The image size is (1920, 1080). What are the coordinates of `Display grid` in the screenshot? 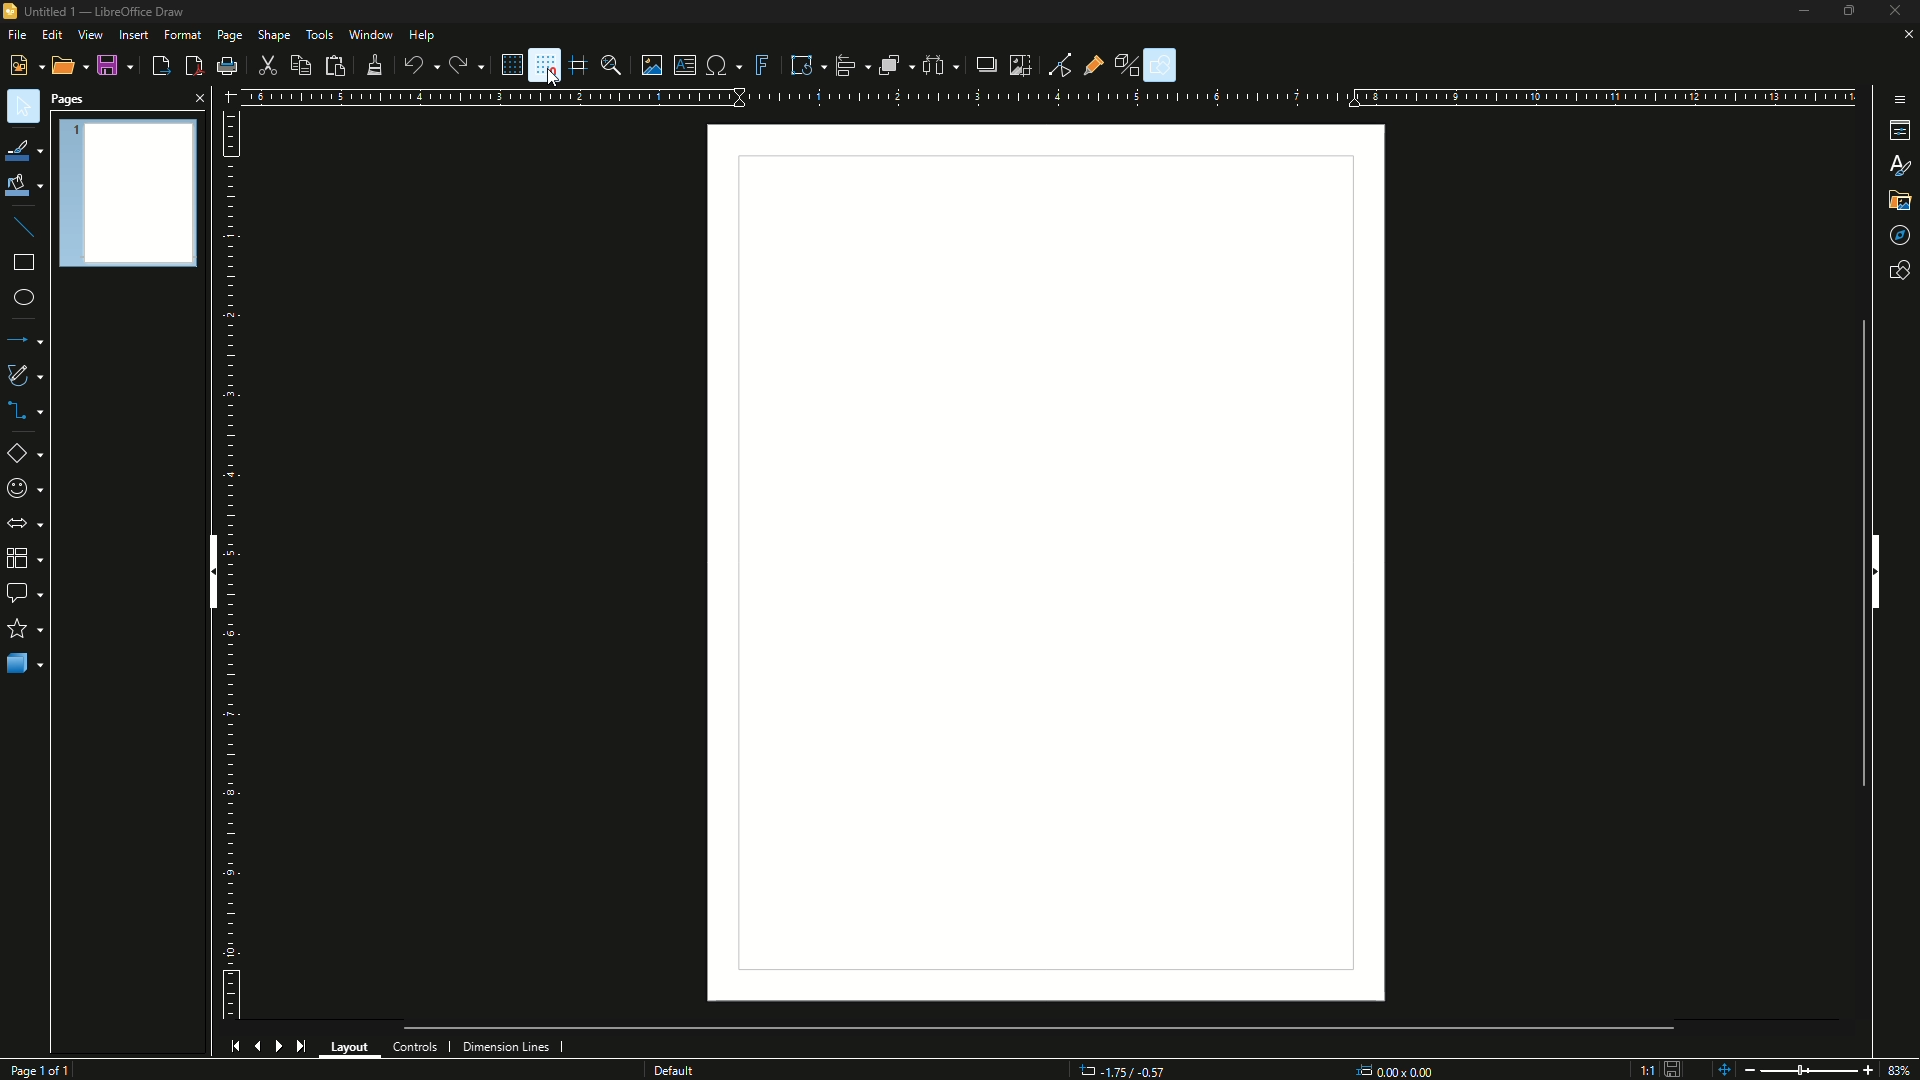 It's located at (502, 64).